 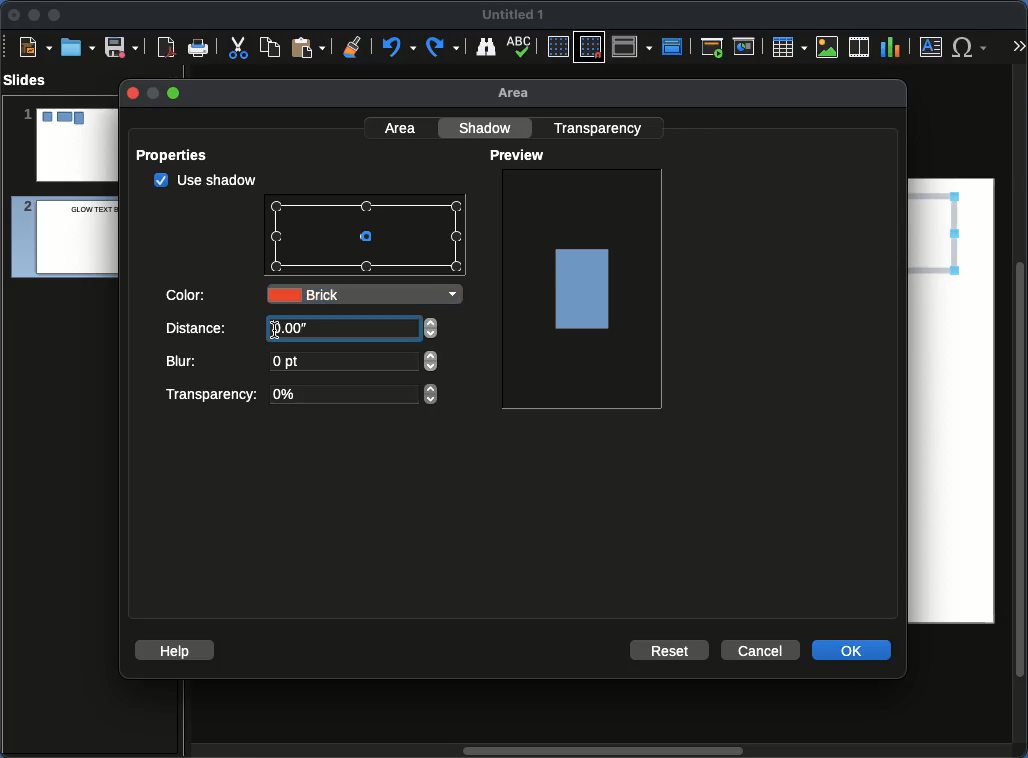 I want to click on Area, so click(x=402, y=127).